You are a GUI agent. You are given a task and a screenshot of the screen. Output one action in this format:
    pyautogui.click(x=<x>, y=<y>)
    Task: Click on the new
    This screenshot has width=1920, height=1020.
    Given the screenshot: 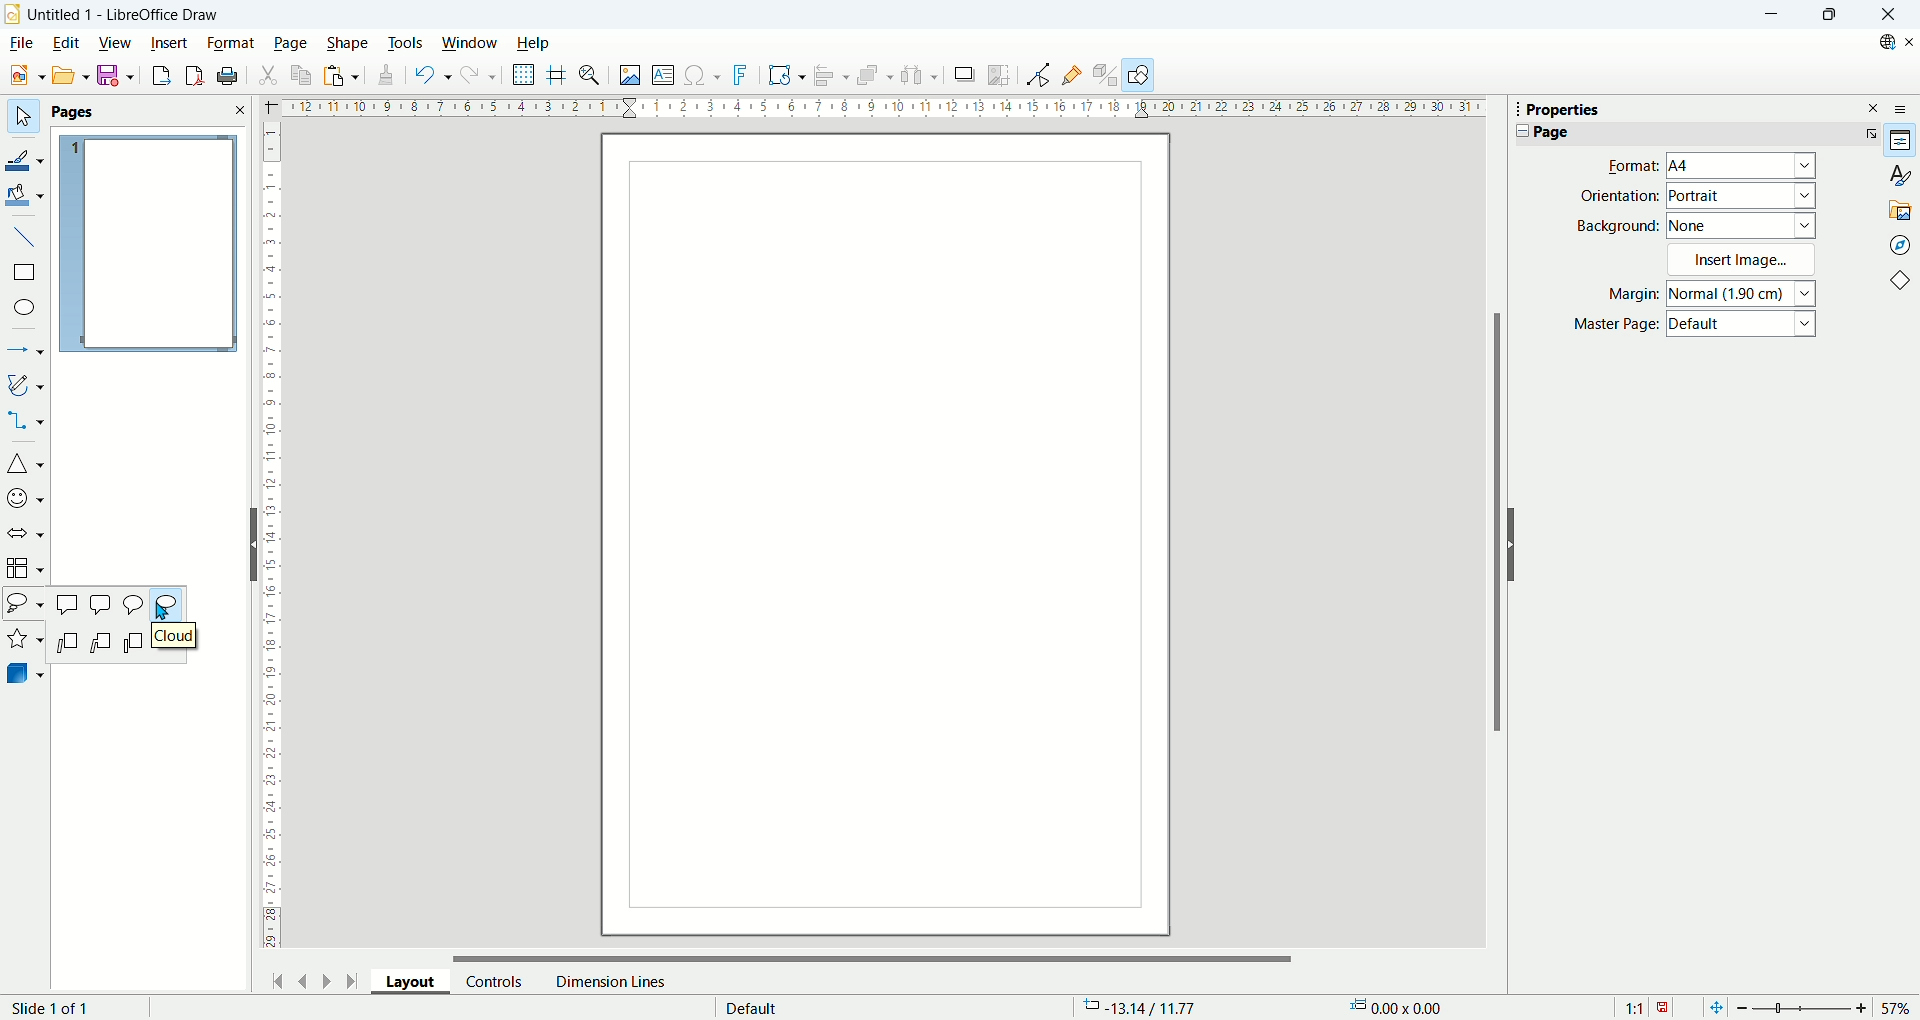 What is the action you would take?
    pyautogui.click(x=23, y=76)
    